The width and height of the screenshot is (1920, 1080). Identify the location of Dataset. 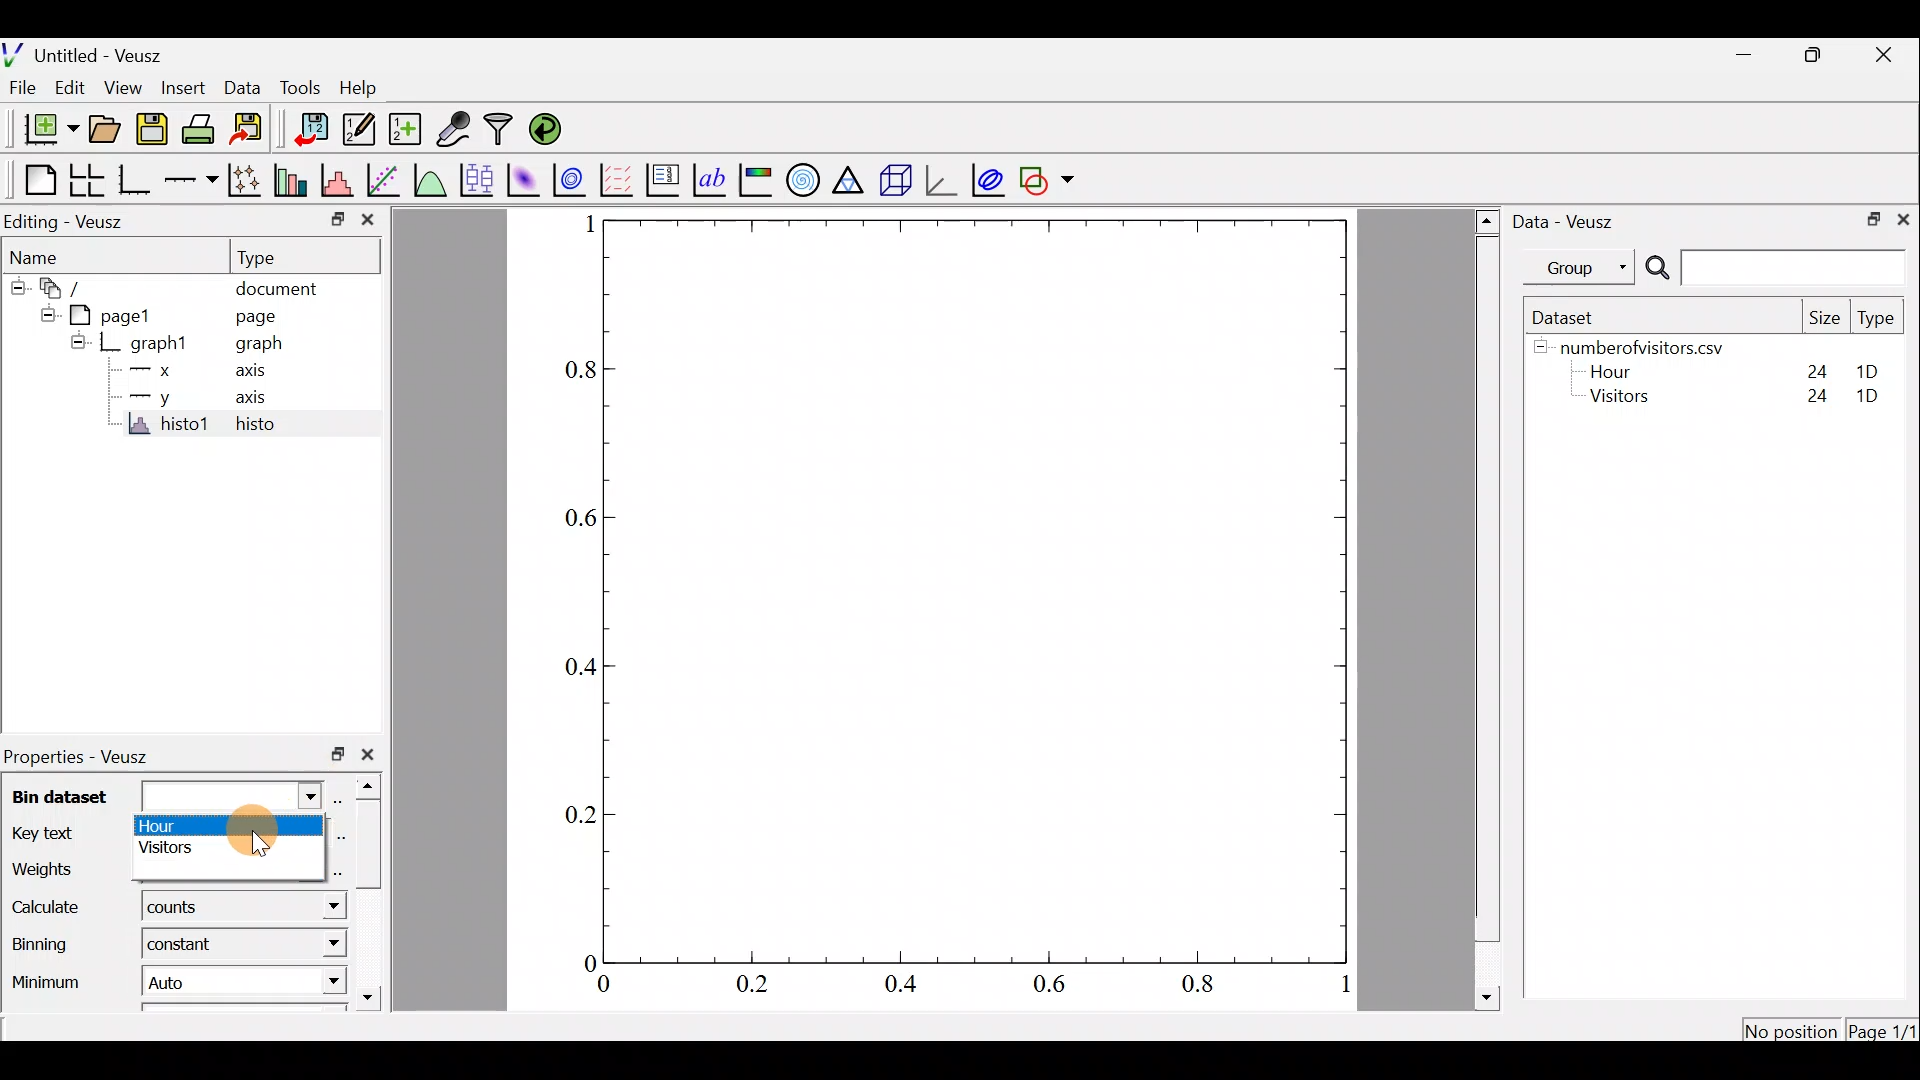
(1576, 316).